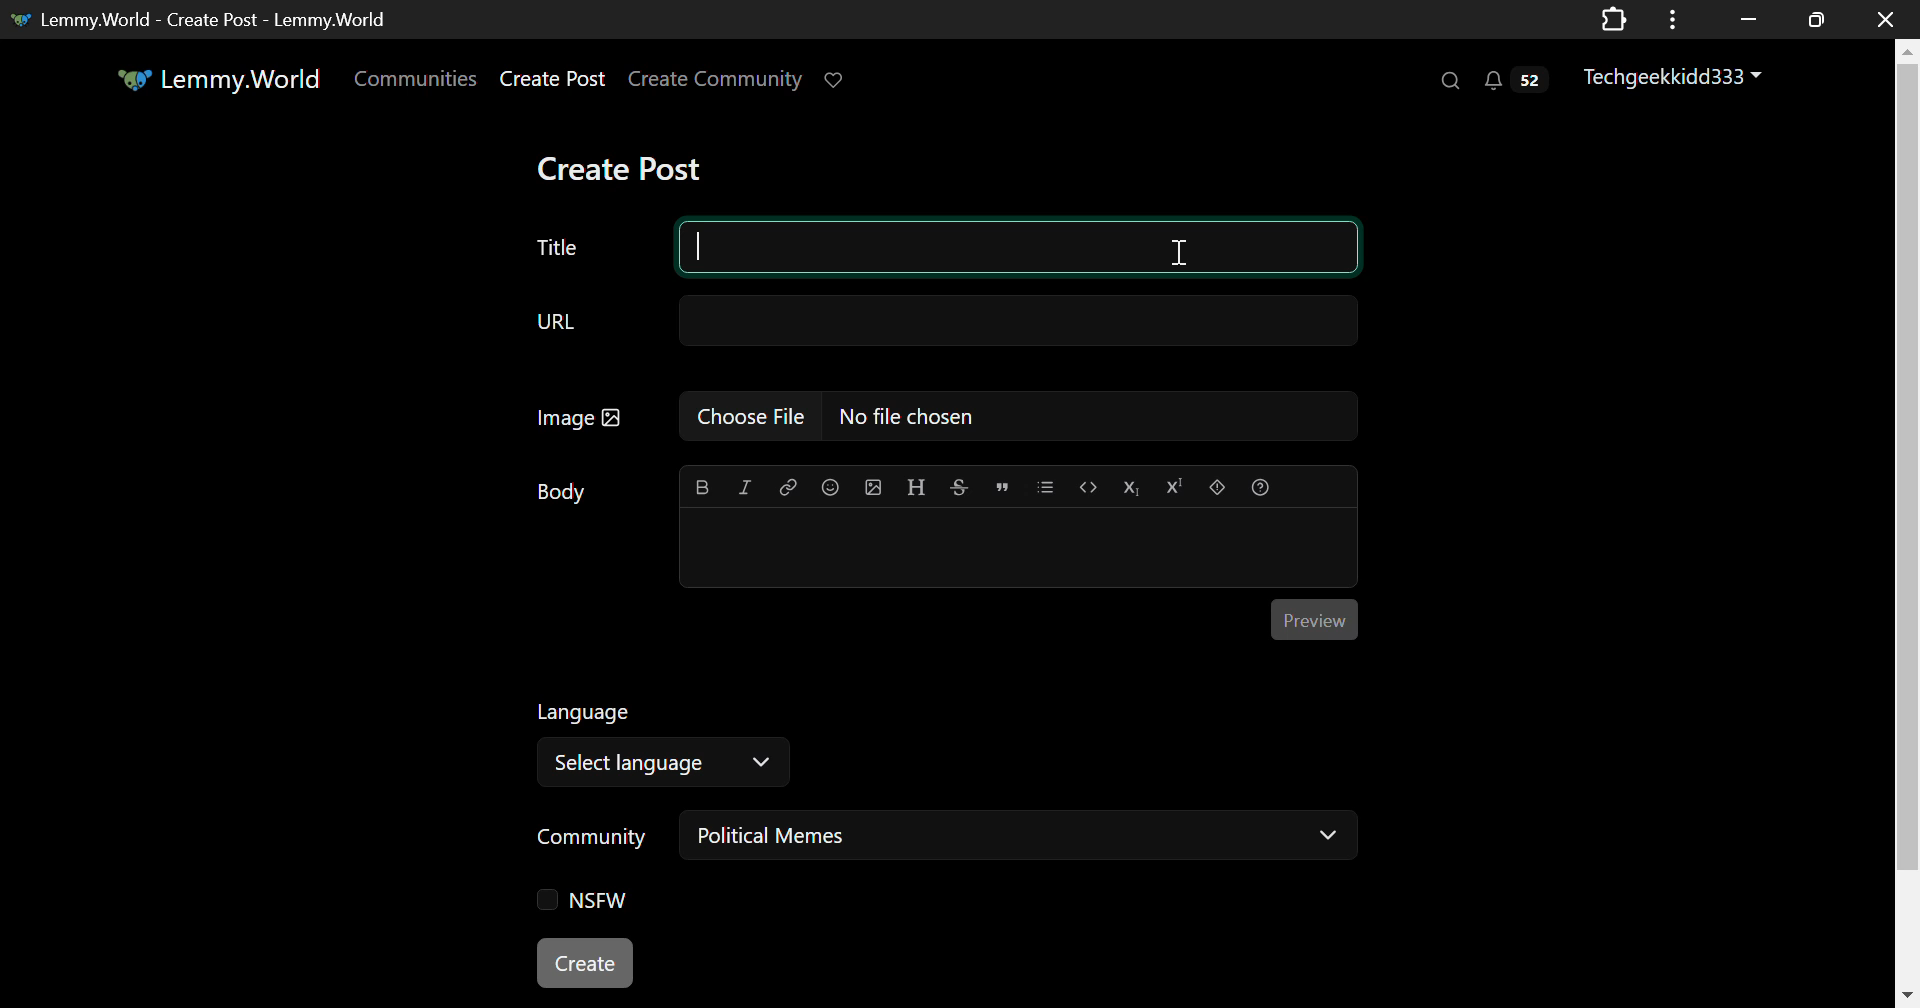 This screenshot has width=1920, height=1008. Describe the element at coordinates (1046, 486) in the screenshot. I see `List` at that location.